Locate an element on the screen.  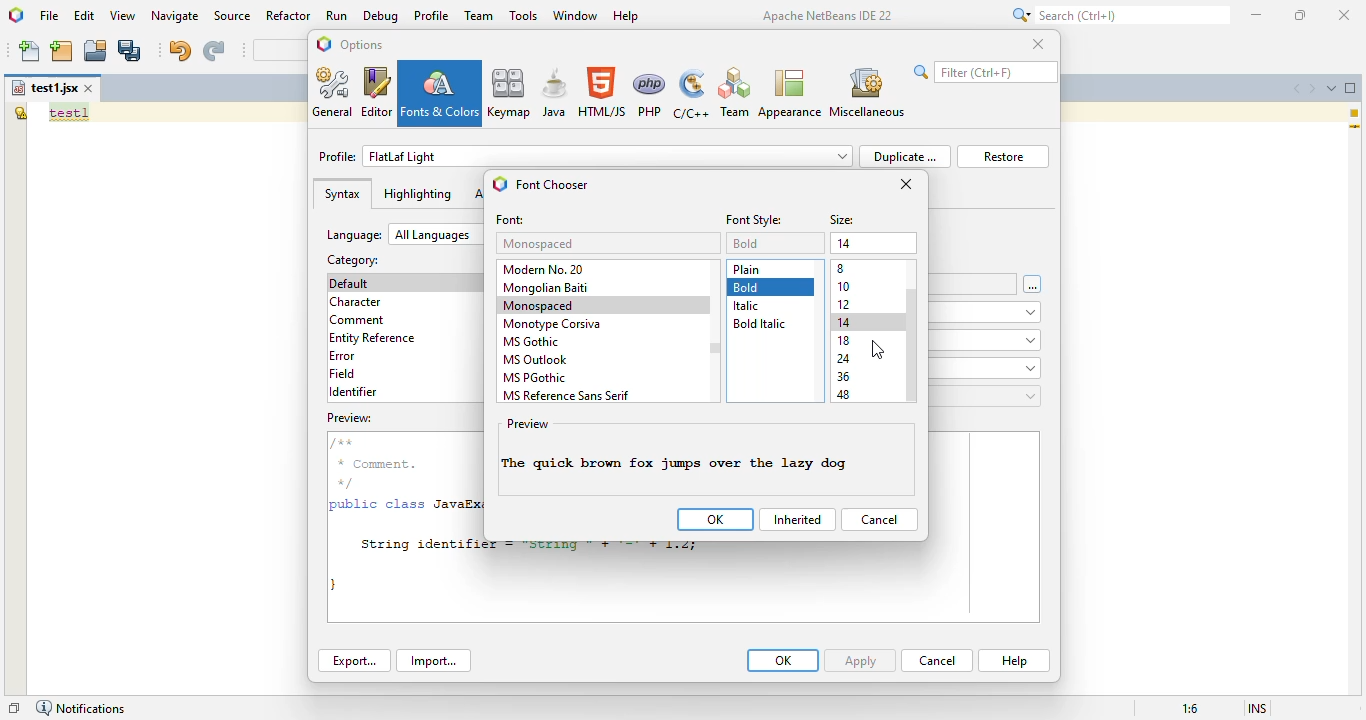
notifications is located at coordinates (80, 708).